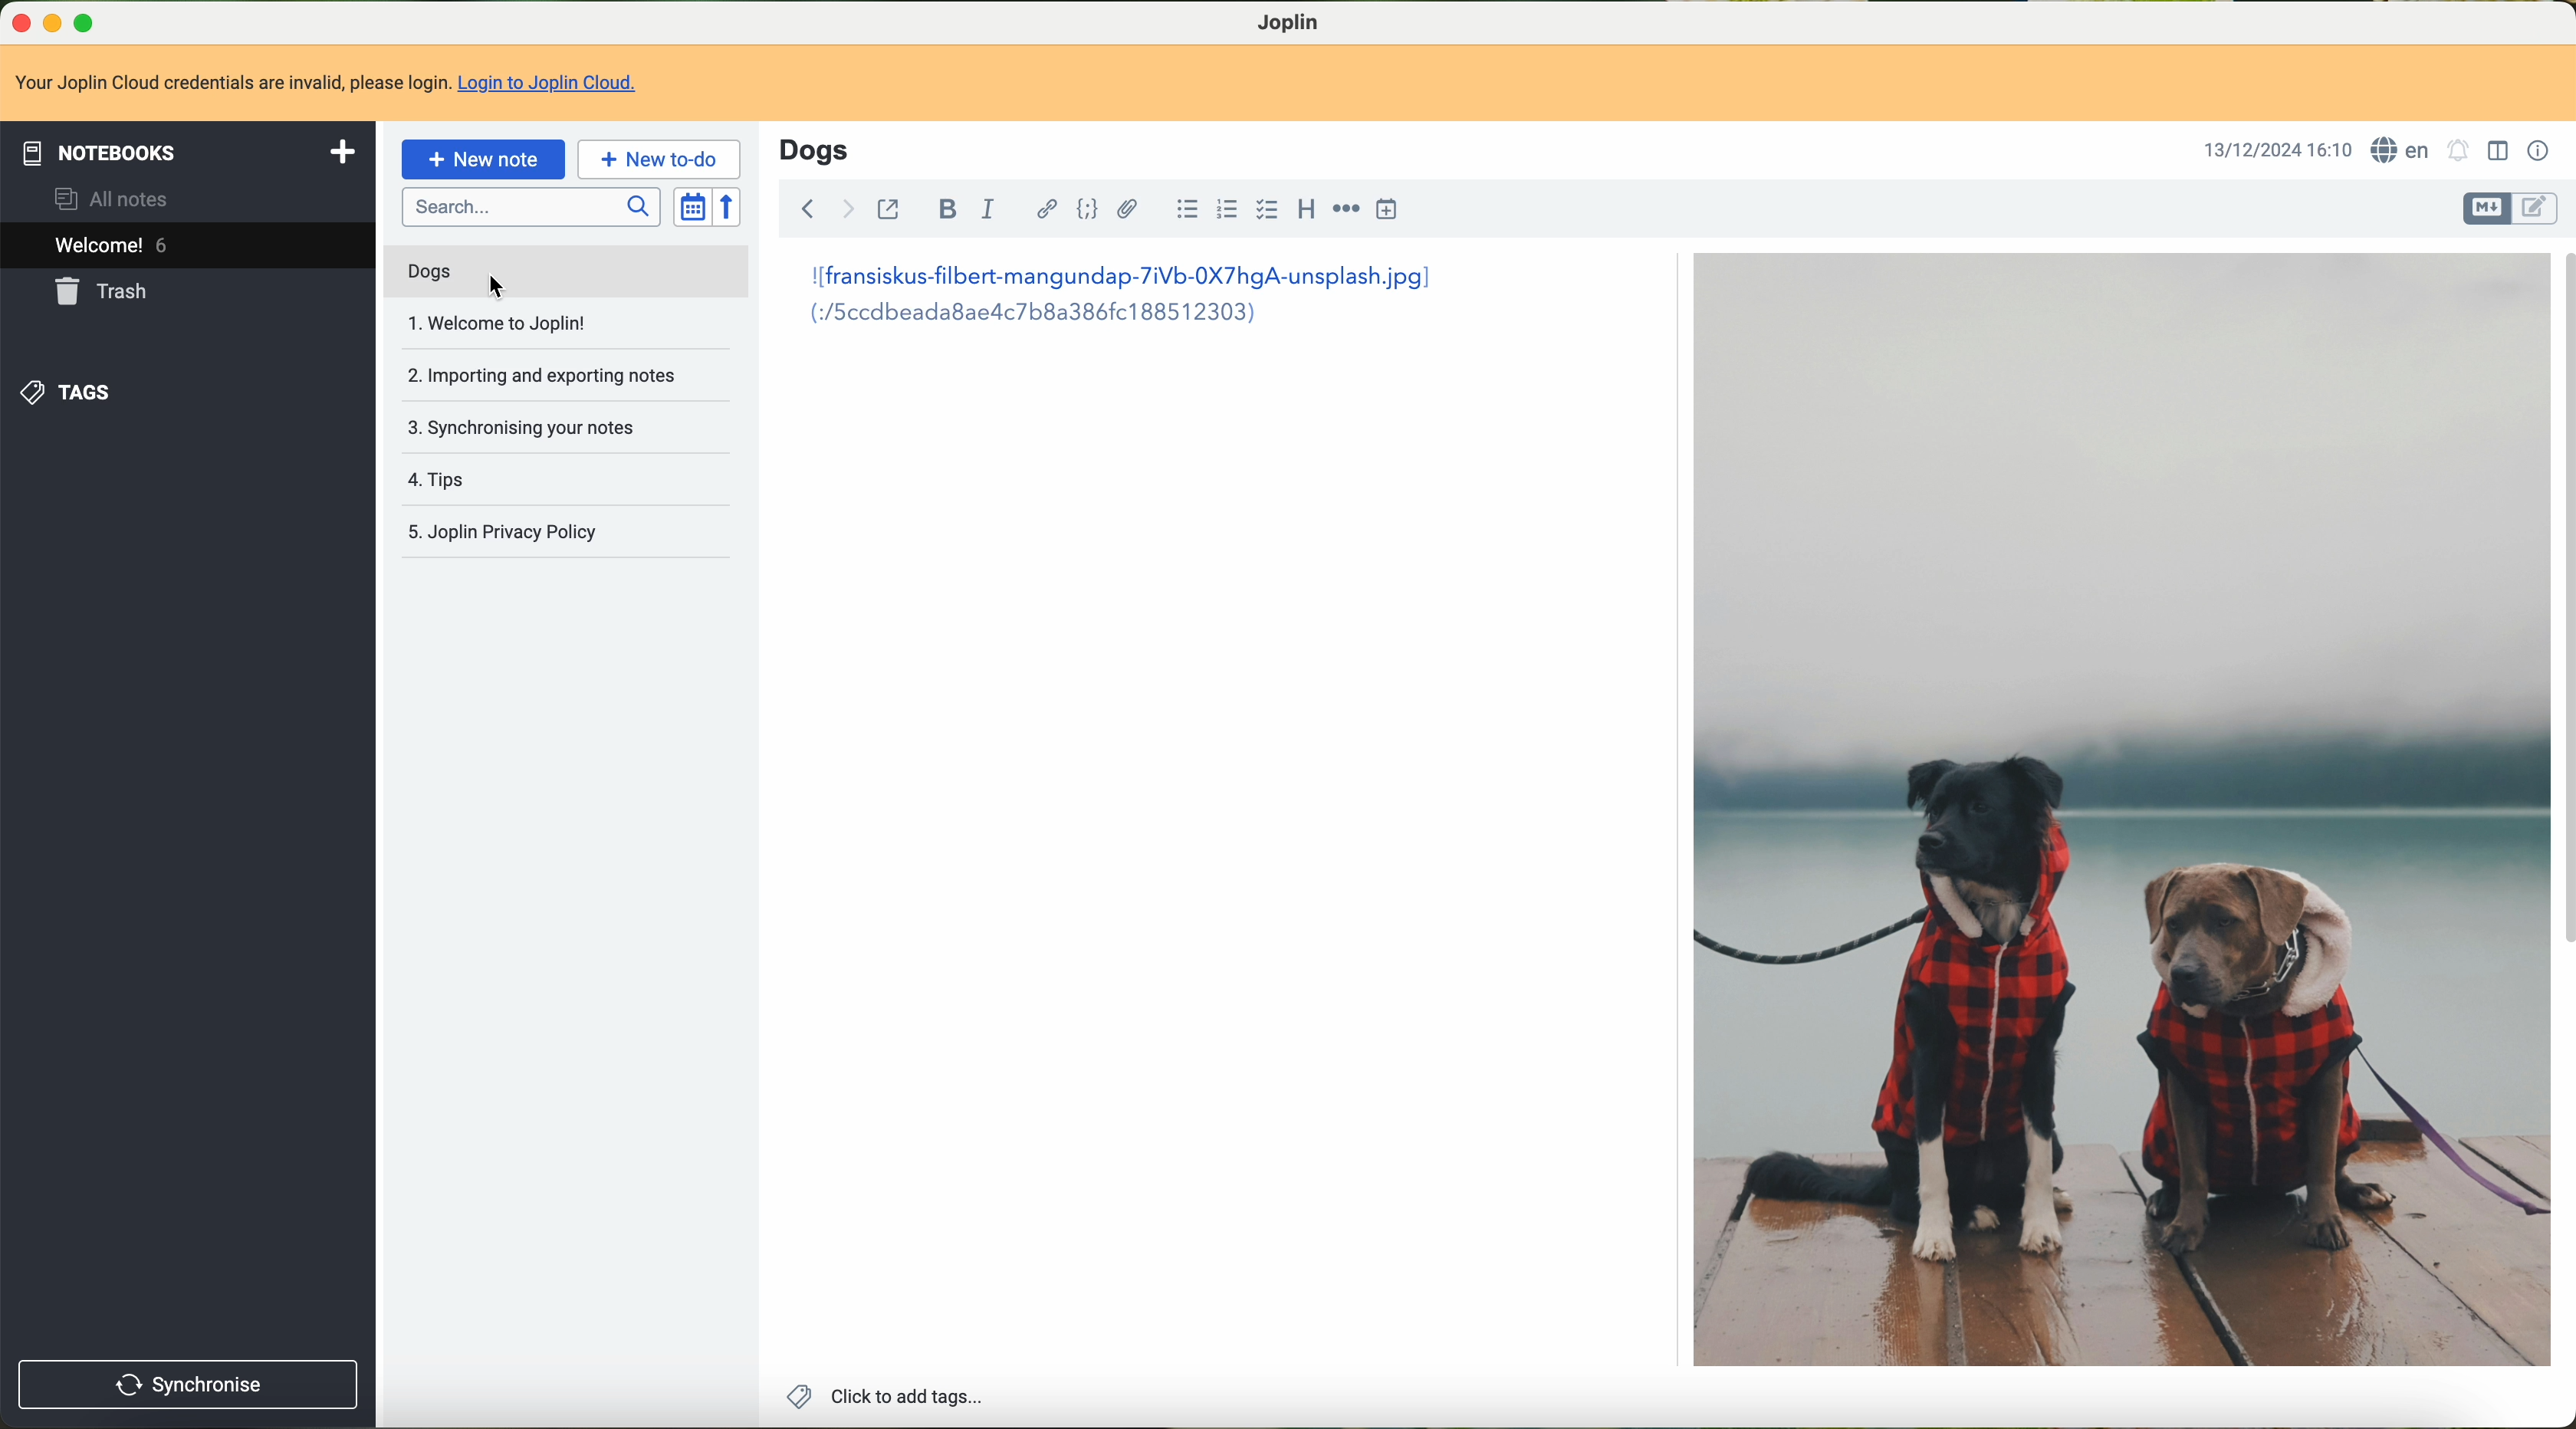 This screenshot has height=1429, width=2576. I want to click on tips note, so click(443, 478).